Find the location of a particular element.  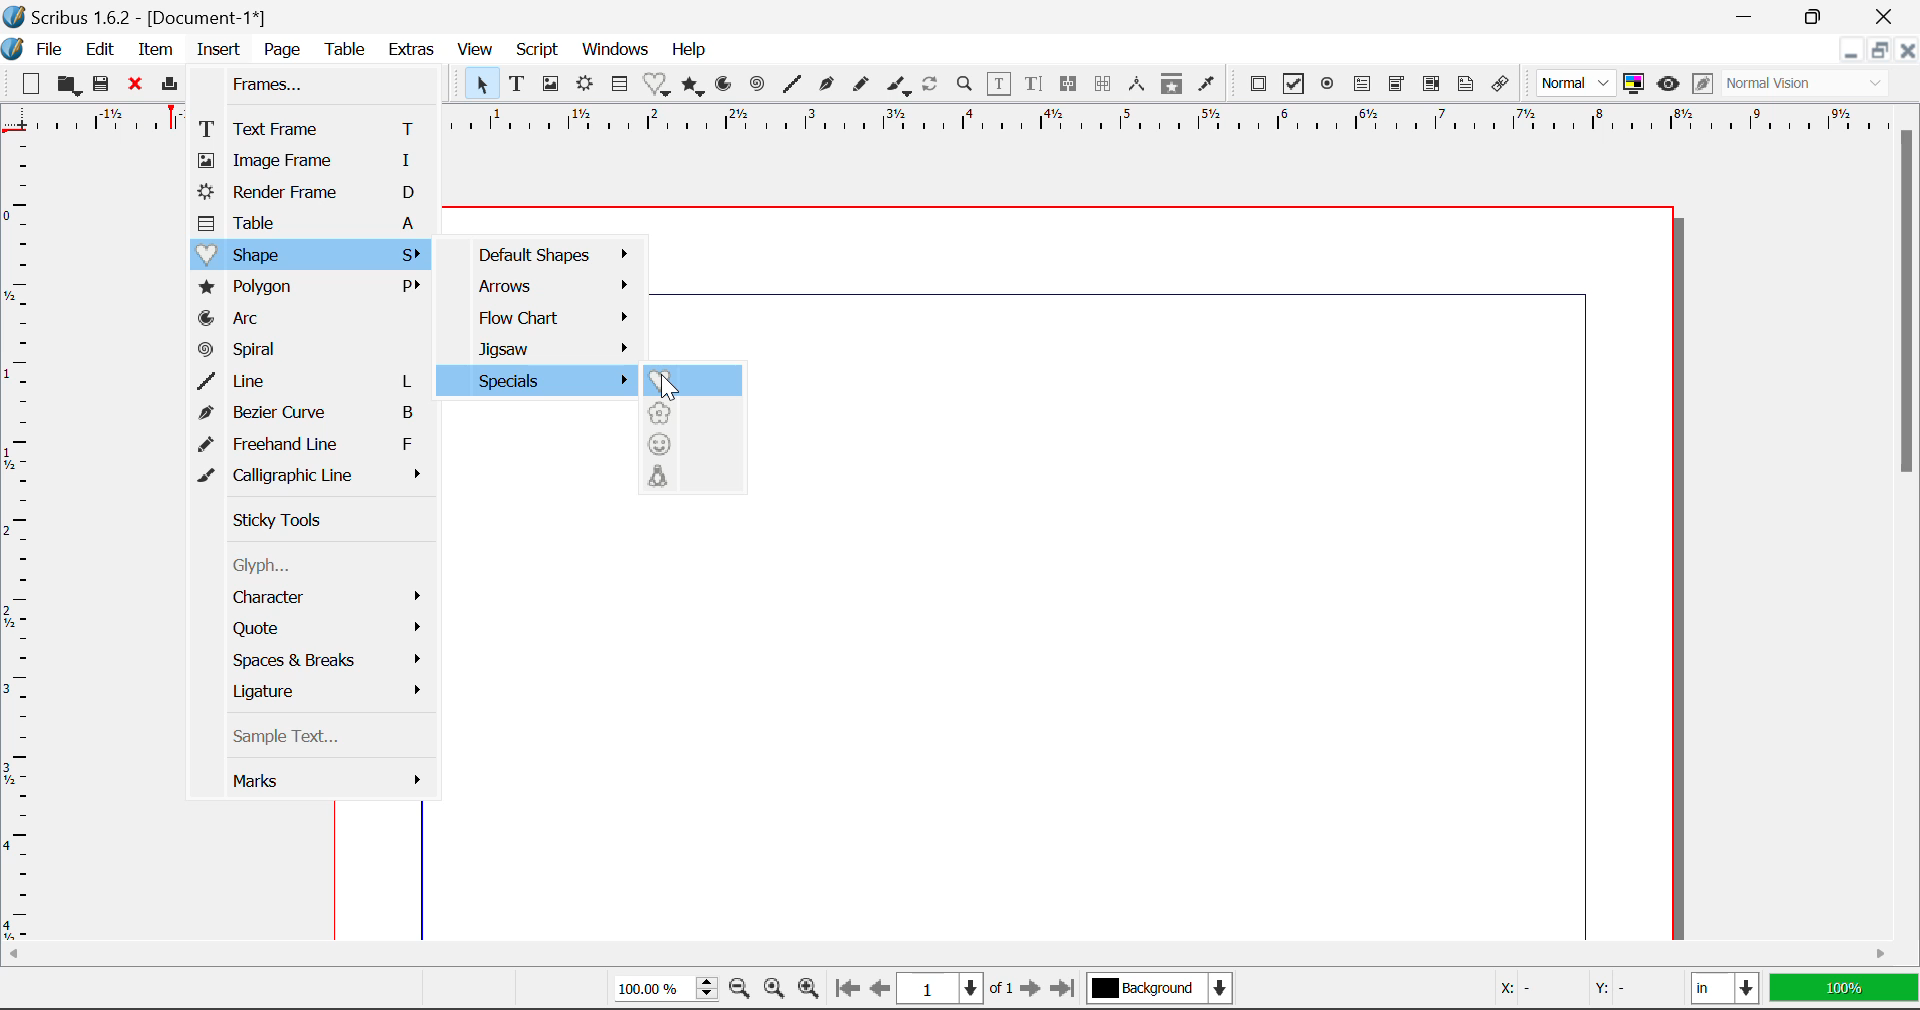

Calligraphic Line is located at coordinates (316, 478).